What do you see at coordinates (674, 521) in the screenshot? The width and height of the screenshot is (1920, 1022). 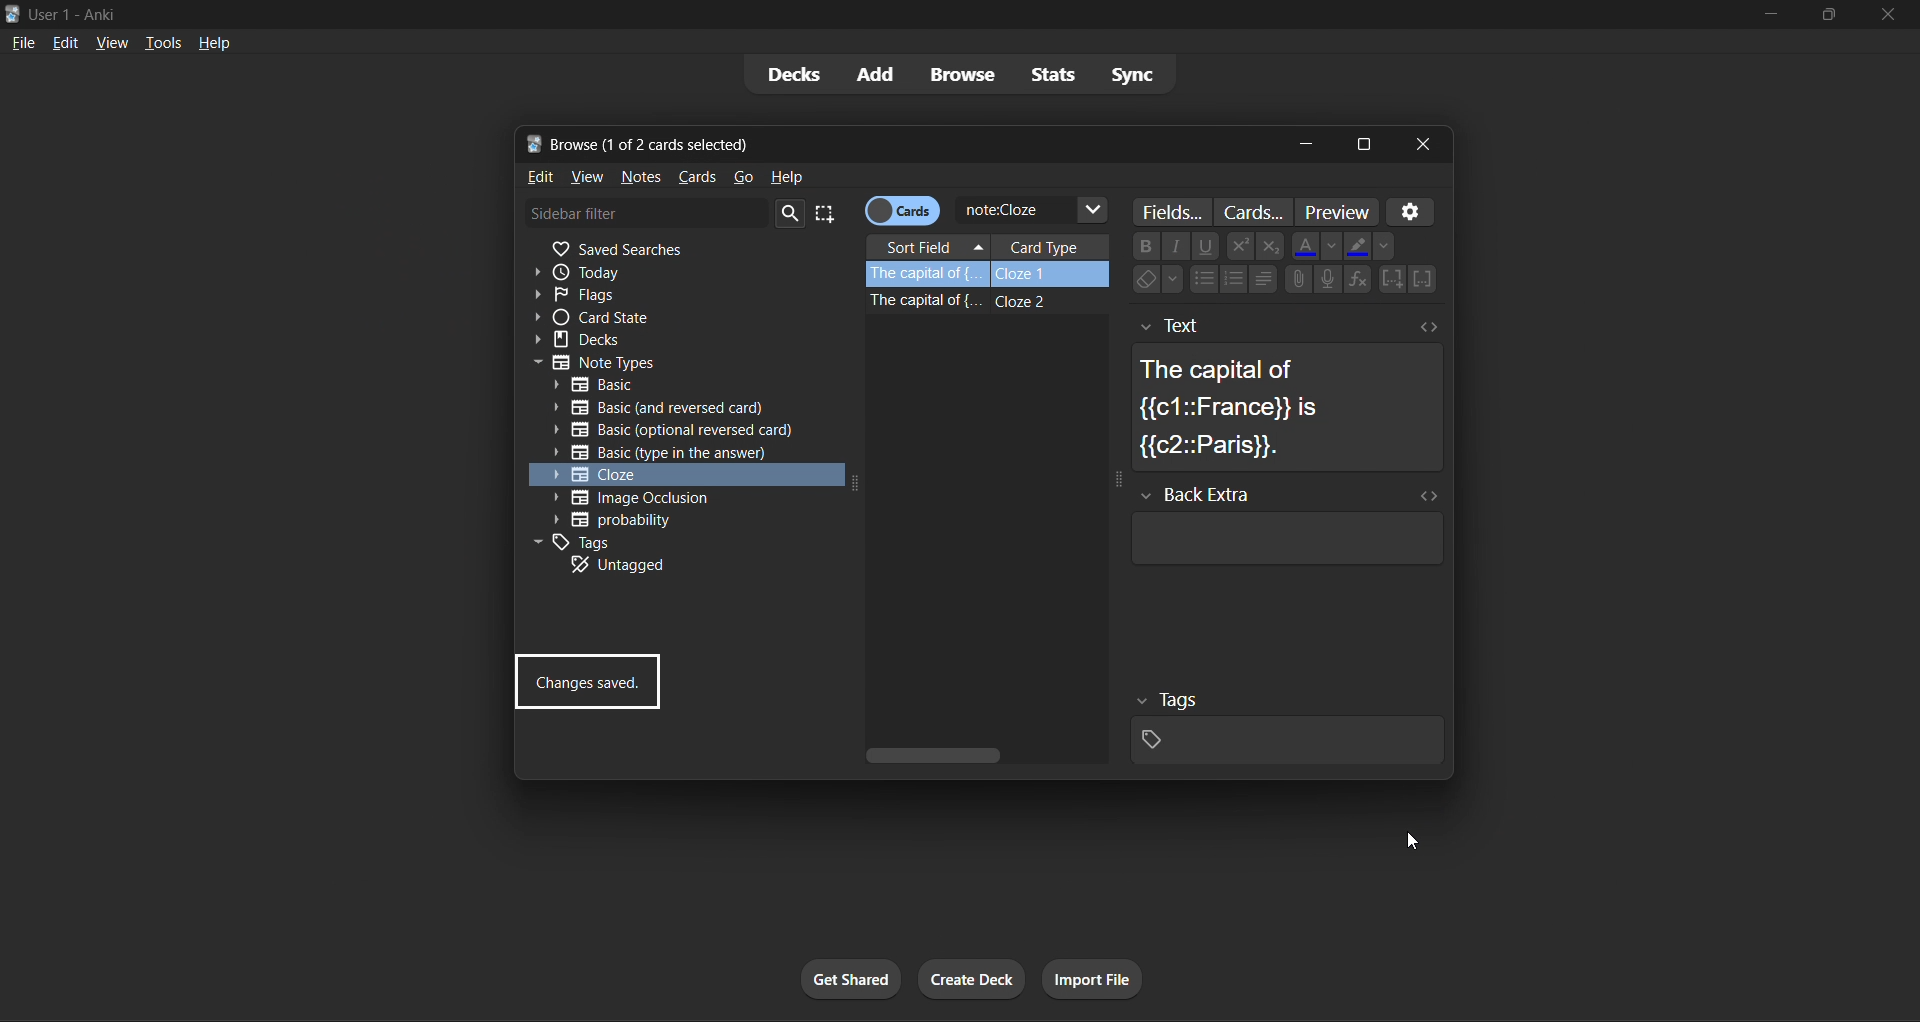 I see `probability filter` at bounding box center [674, 521].